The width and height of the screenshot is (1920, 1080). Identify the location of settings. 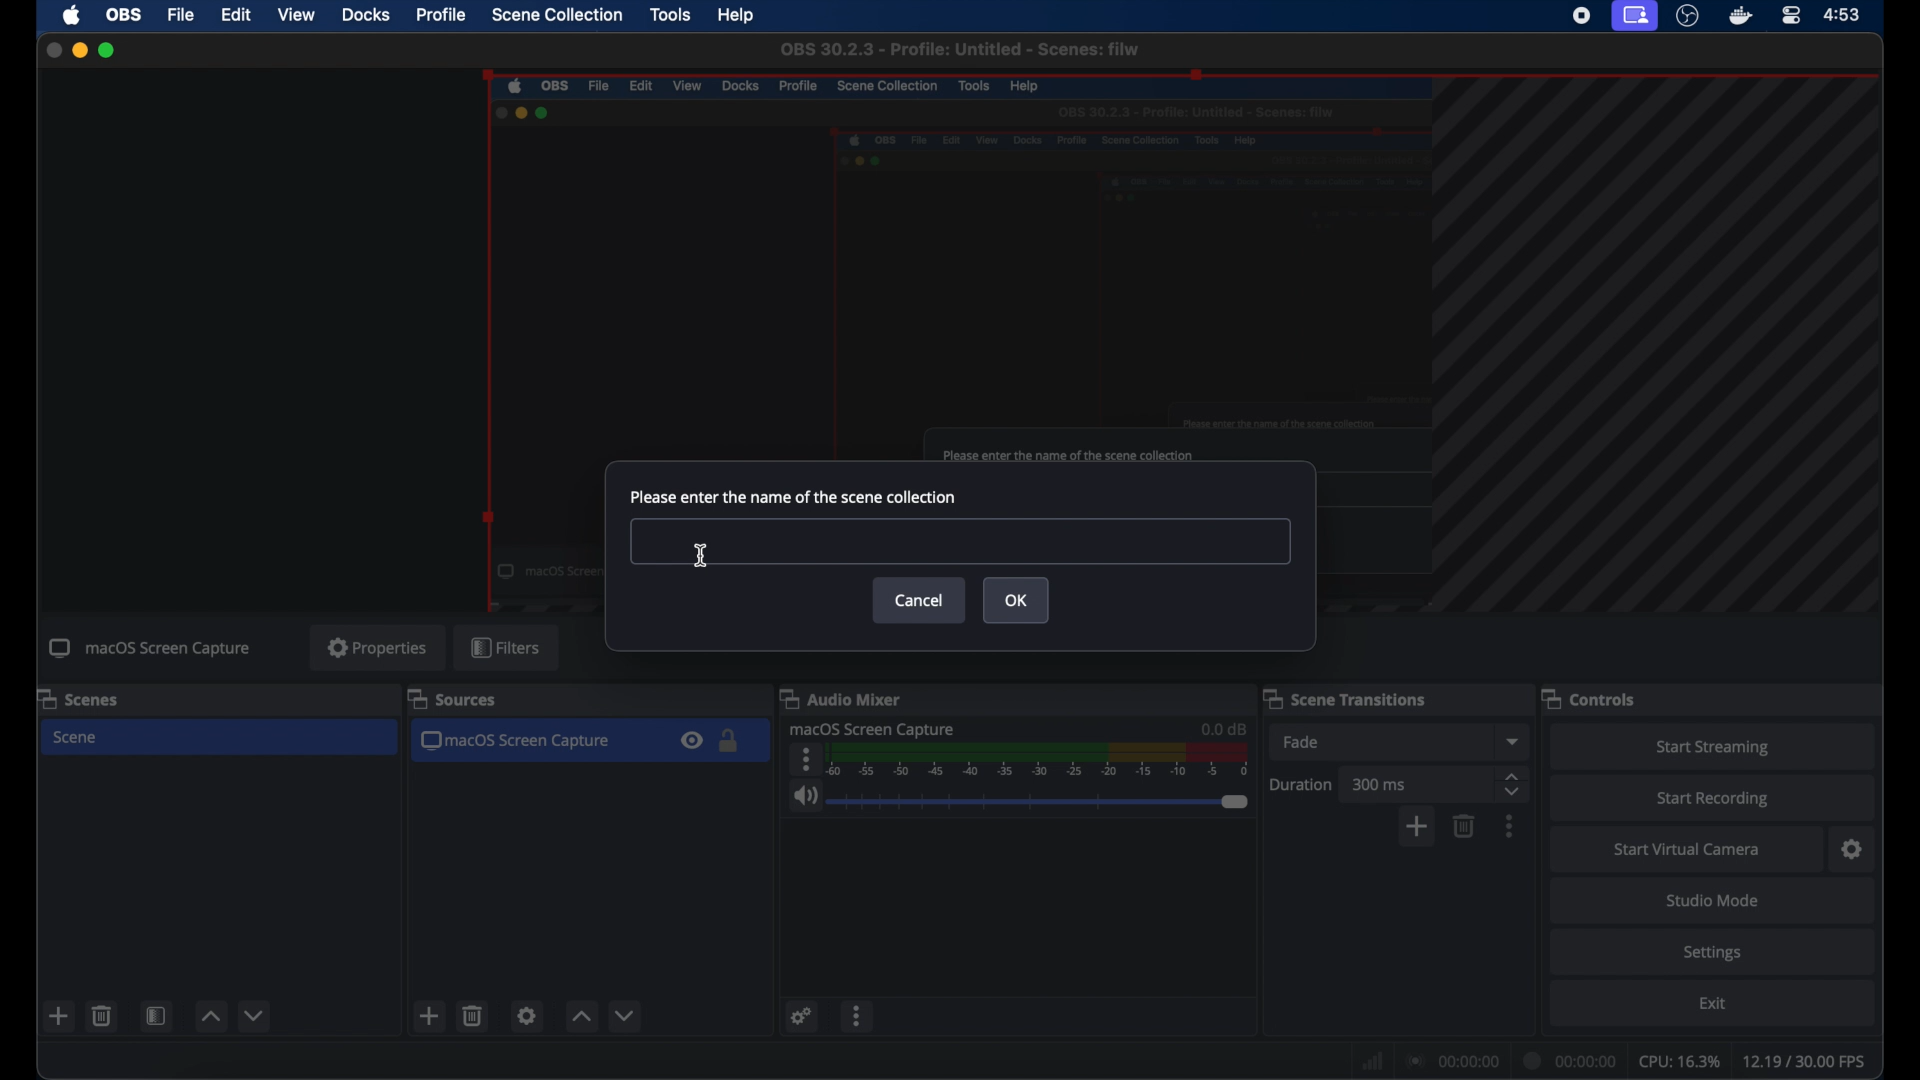
(1718, 953).